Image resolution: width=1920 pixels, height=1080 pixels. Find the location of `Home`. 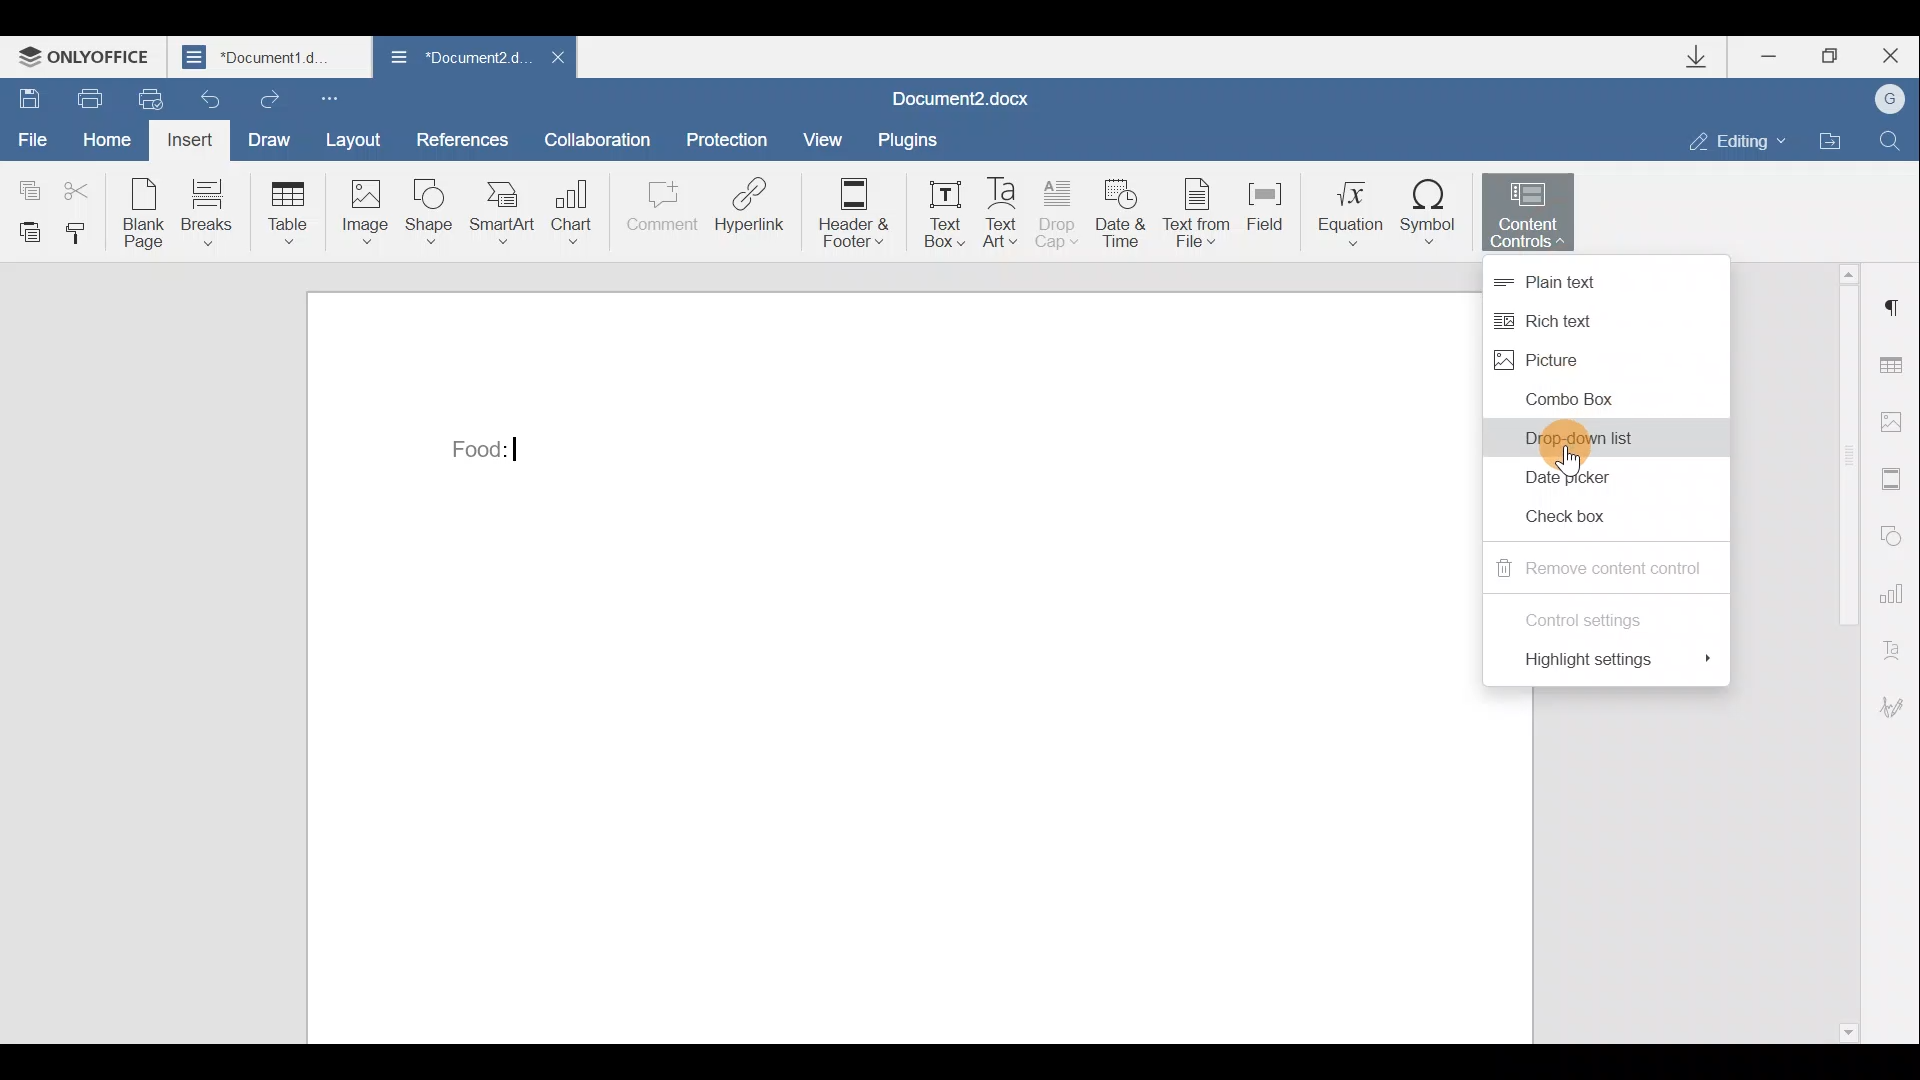

Home is located at coordinates (114, 142).